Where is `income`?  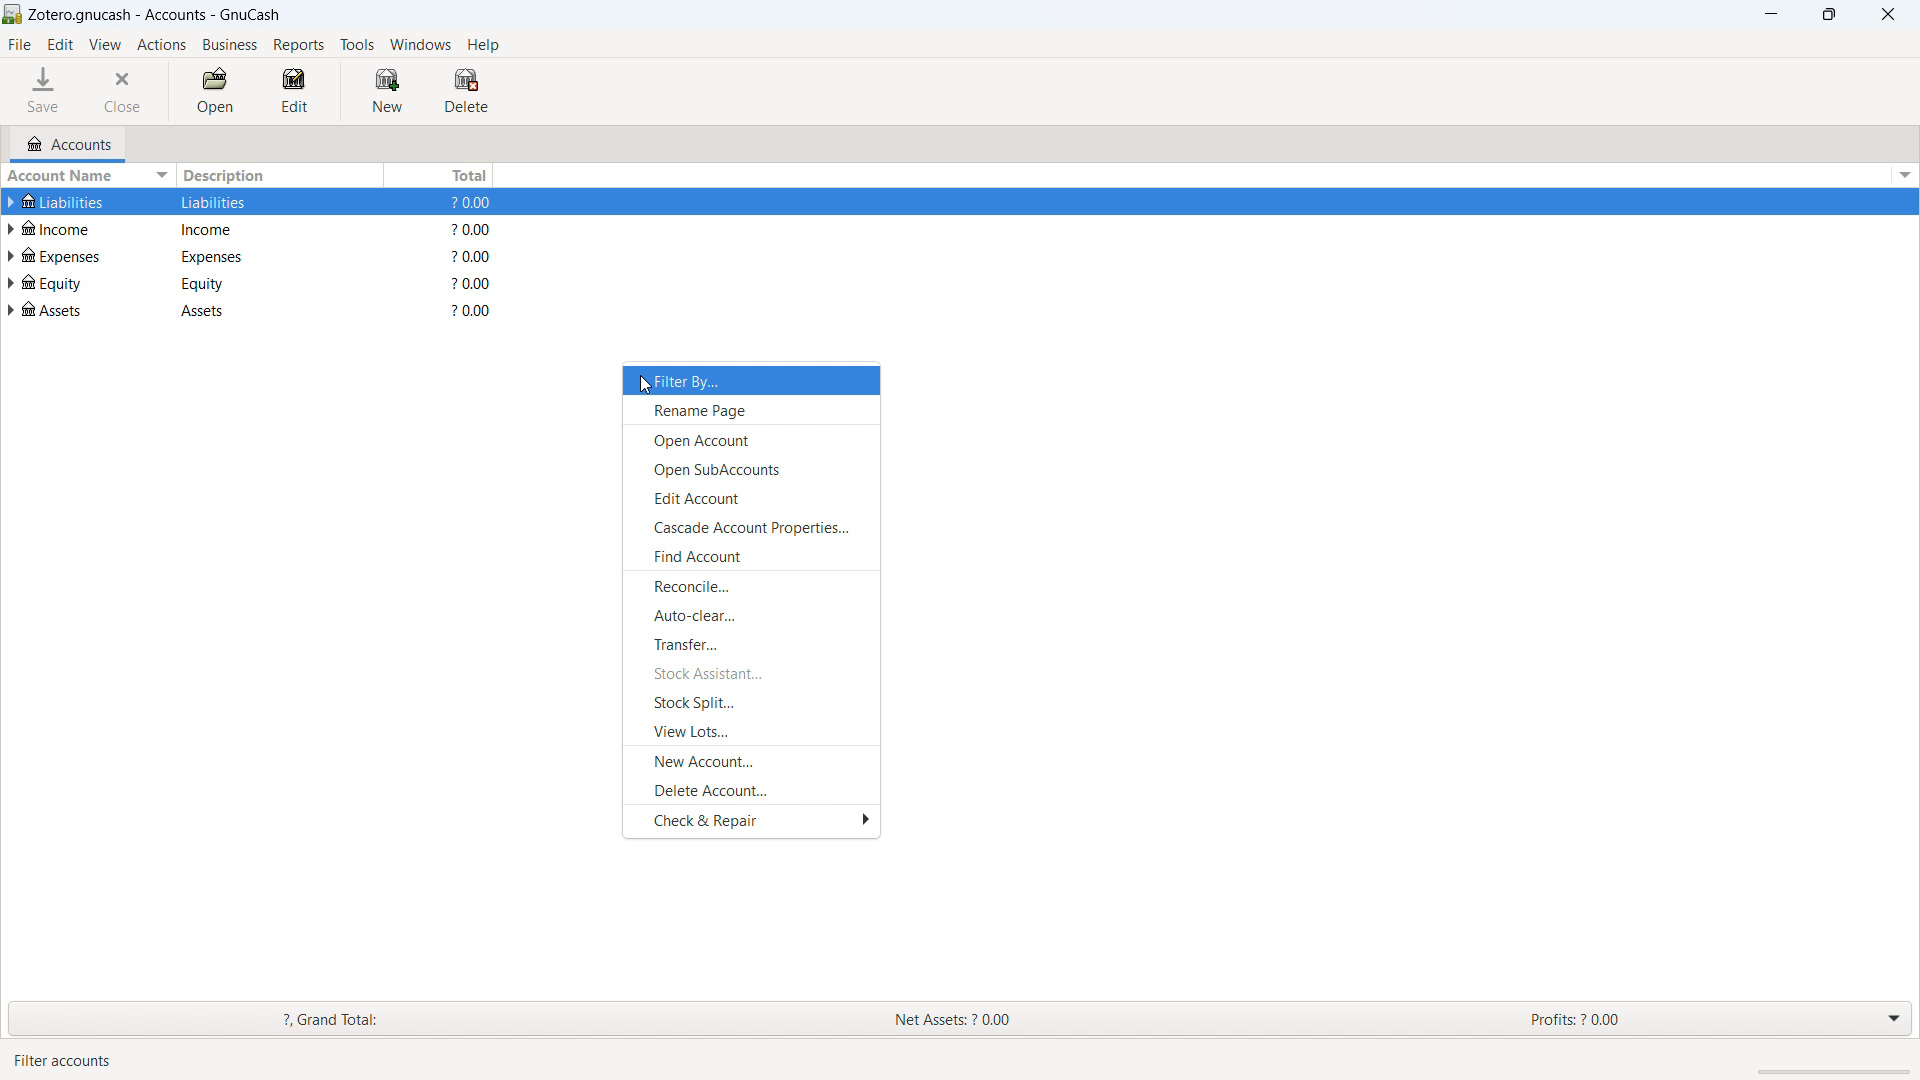
income is located at coordinates (64, 227).